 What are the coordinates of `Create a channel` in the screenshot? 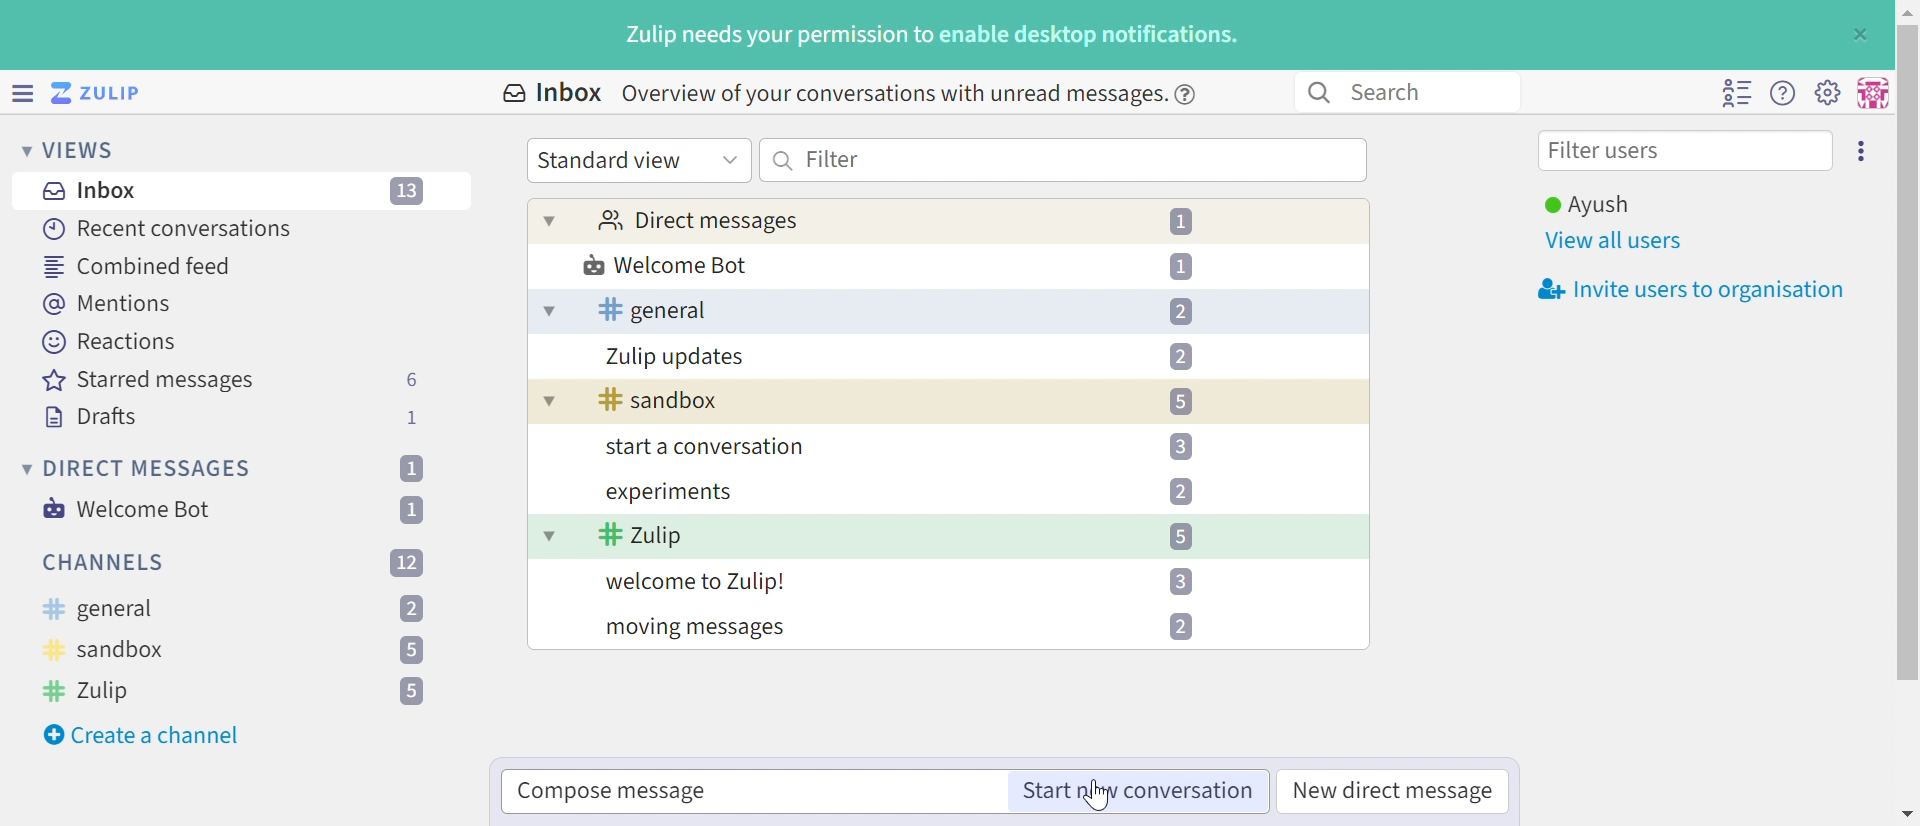 It's located at (145, 735).